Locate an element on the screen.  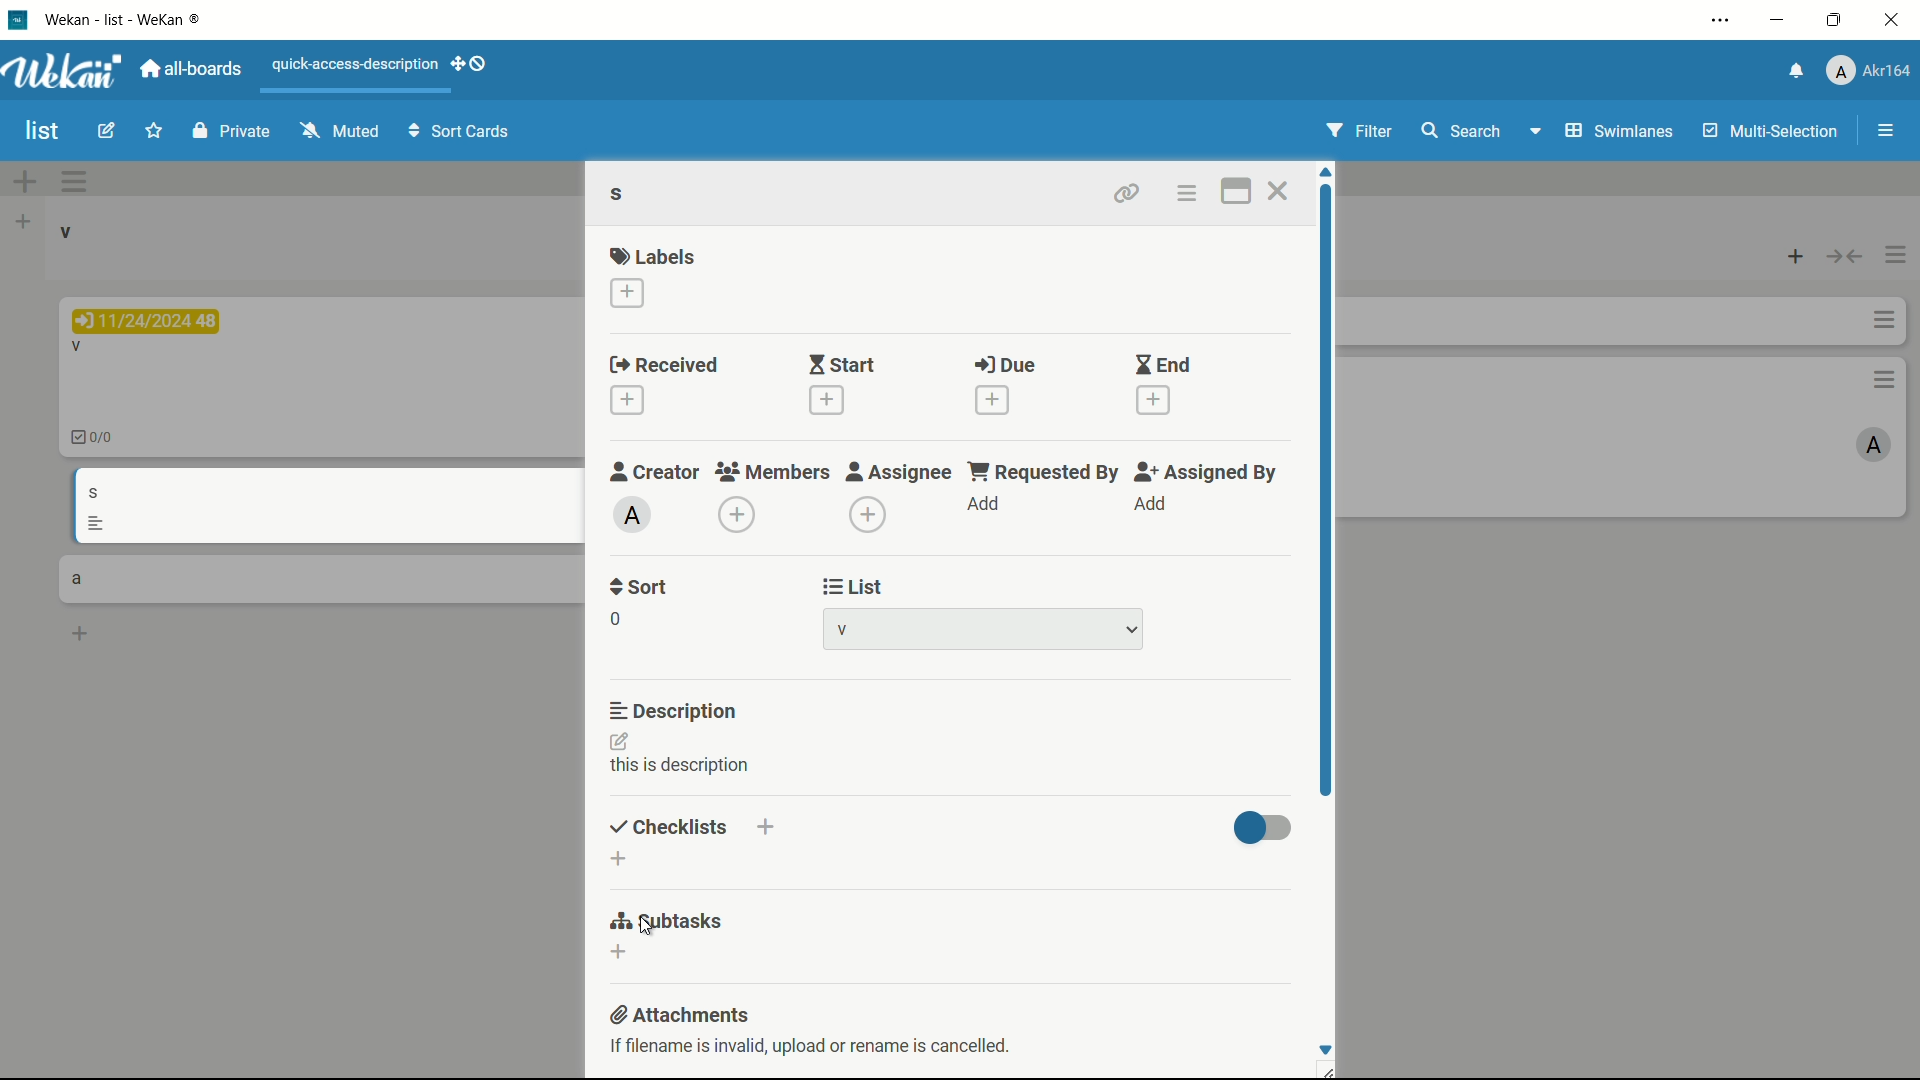
filter is located at coordinates (1358, 130).